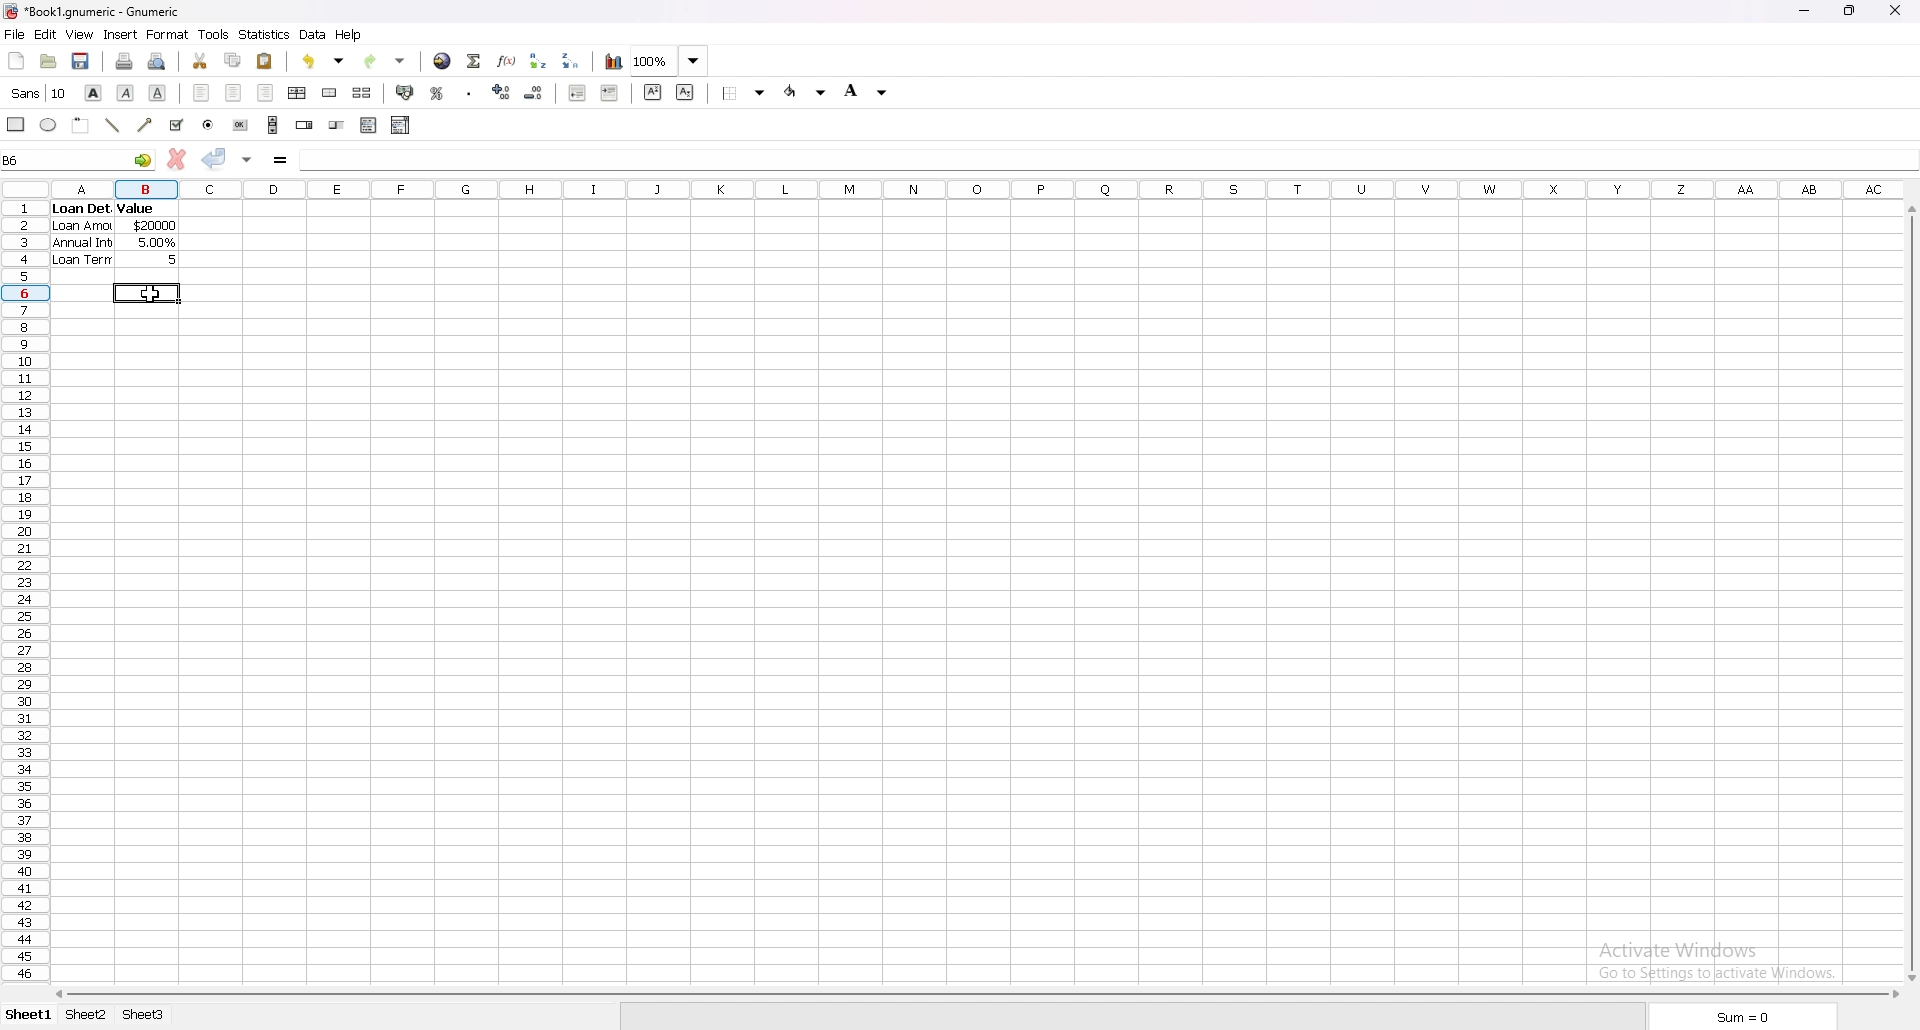 The width and height of the screenshot is (1920, 1030). I want to click on sheet 2, so click(87, 1015).